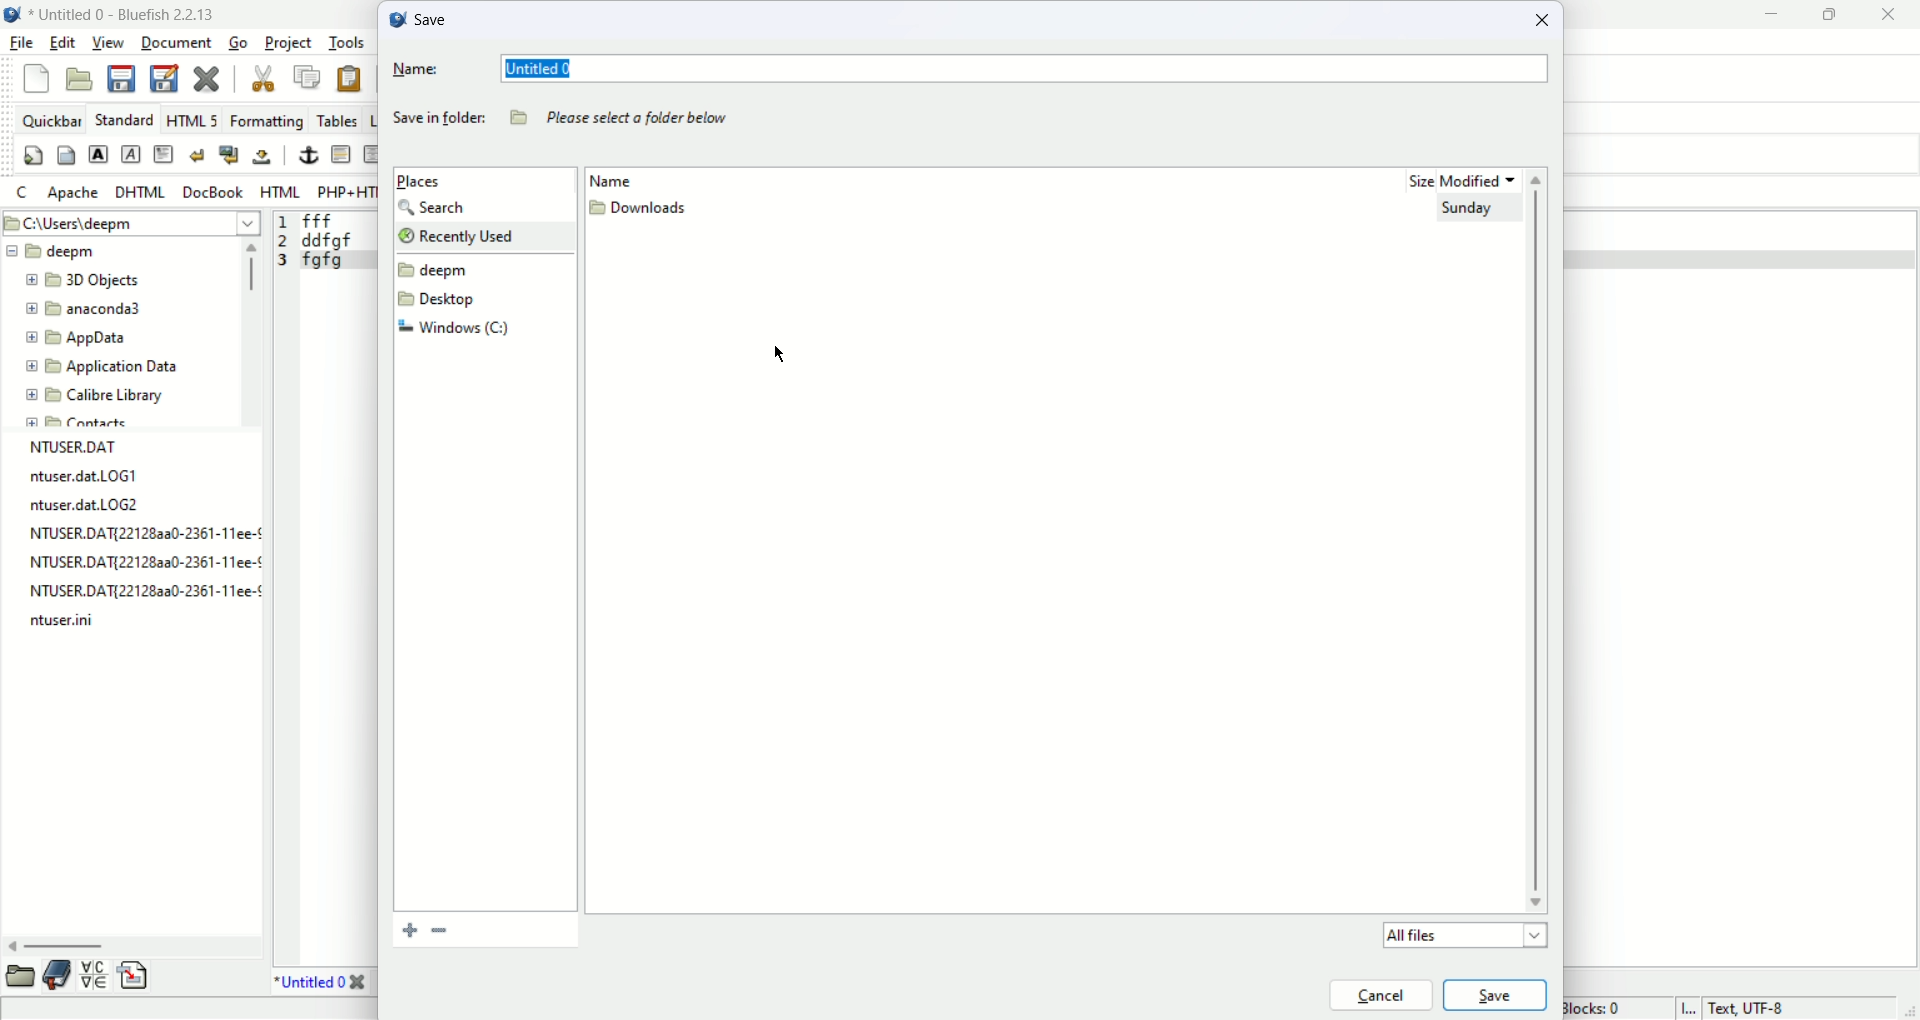 The image size is (1920, 1020). Describe the element at coordinates (96, 397) in the screenshot. I see `calibre library` at that location.